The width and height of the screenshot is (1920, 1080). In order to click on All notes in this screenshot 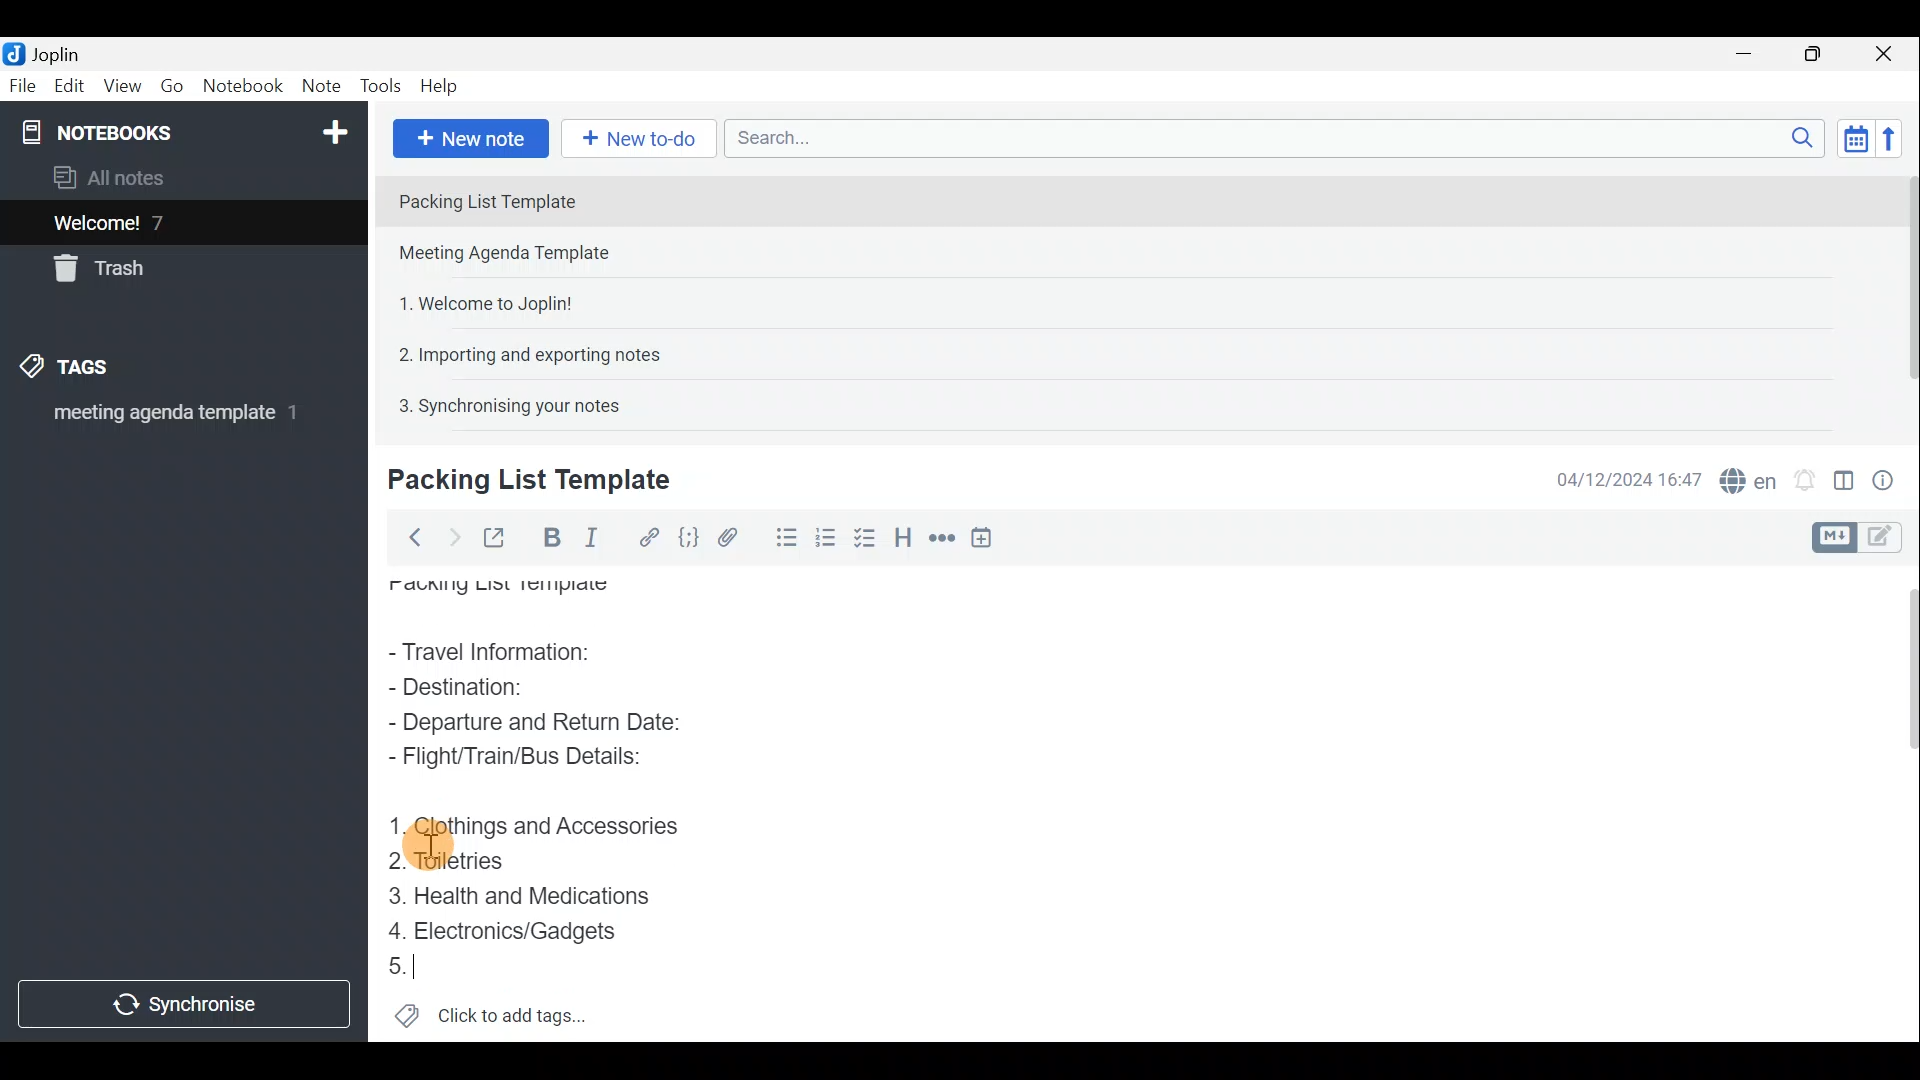, I will do `click(116, 177)`.